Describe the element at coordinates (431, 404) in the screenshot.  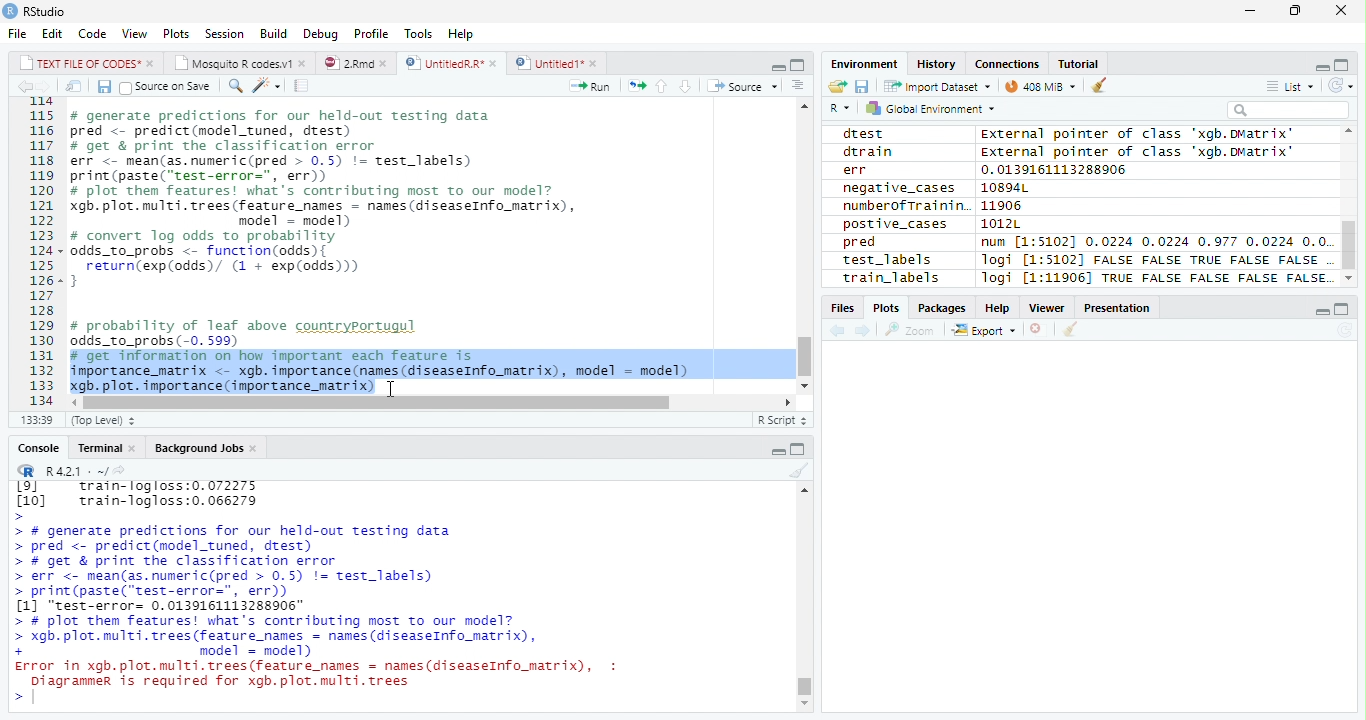
I see `Scroll` at that location.